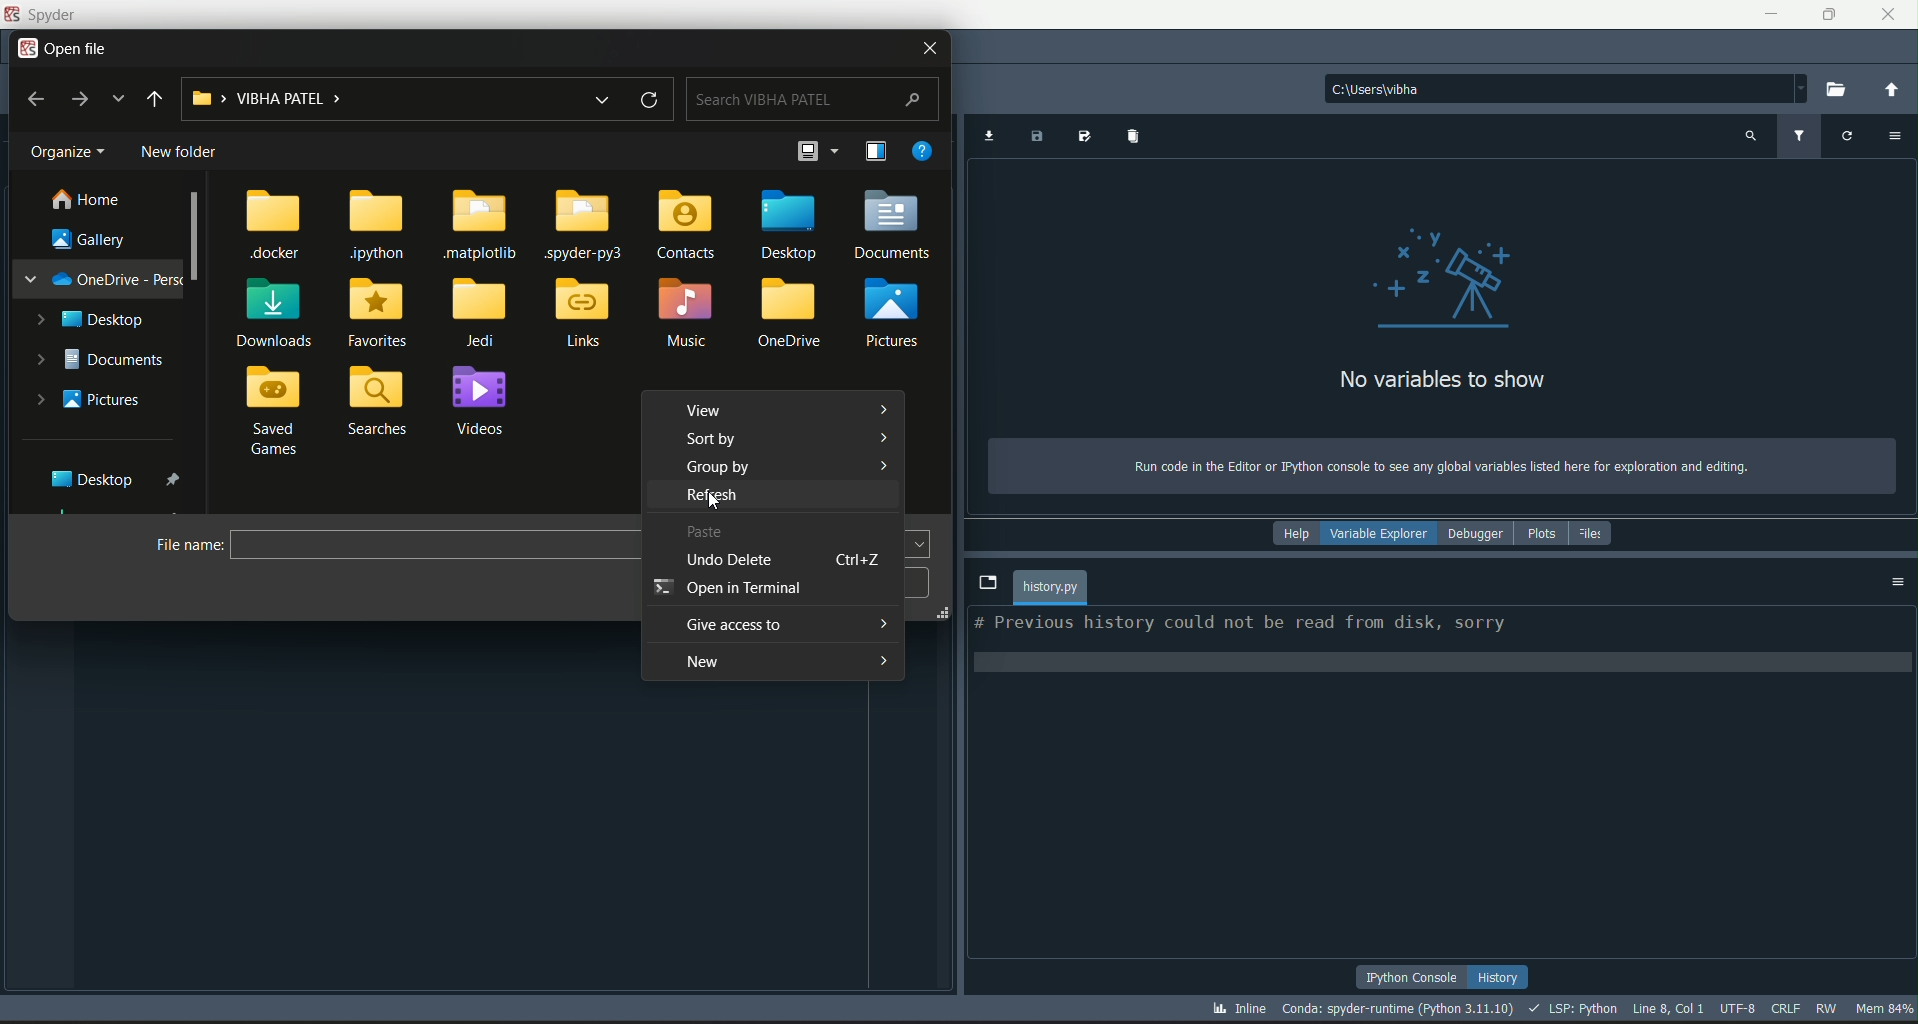 This screenshot has width=1918, height=1024. Describe the element at coordinates (45, 15) in the screenshot. I see `logo and title` at that location.